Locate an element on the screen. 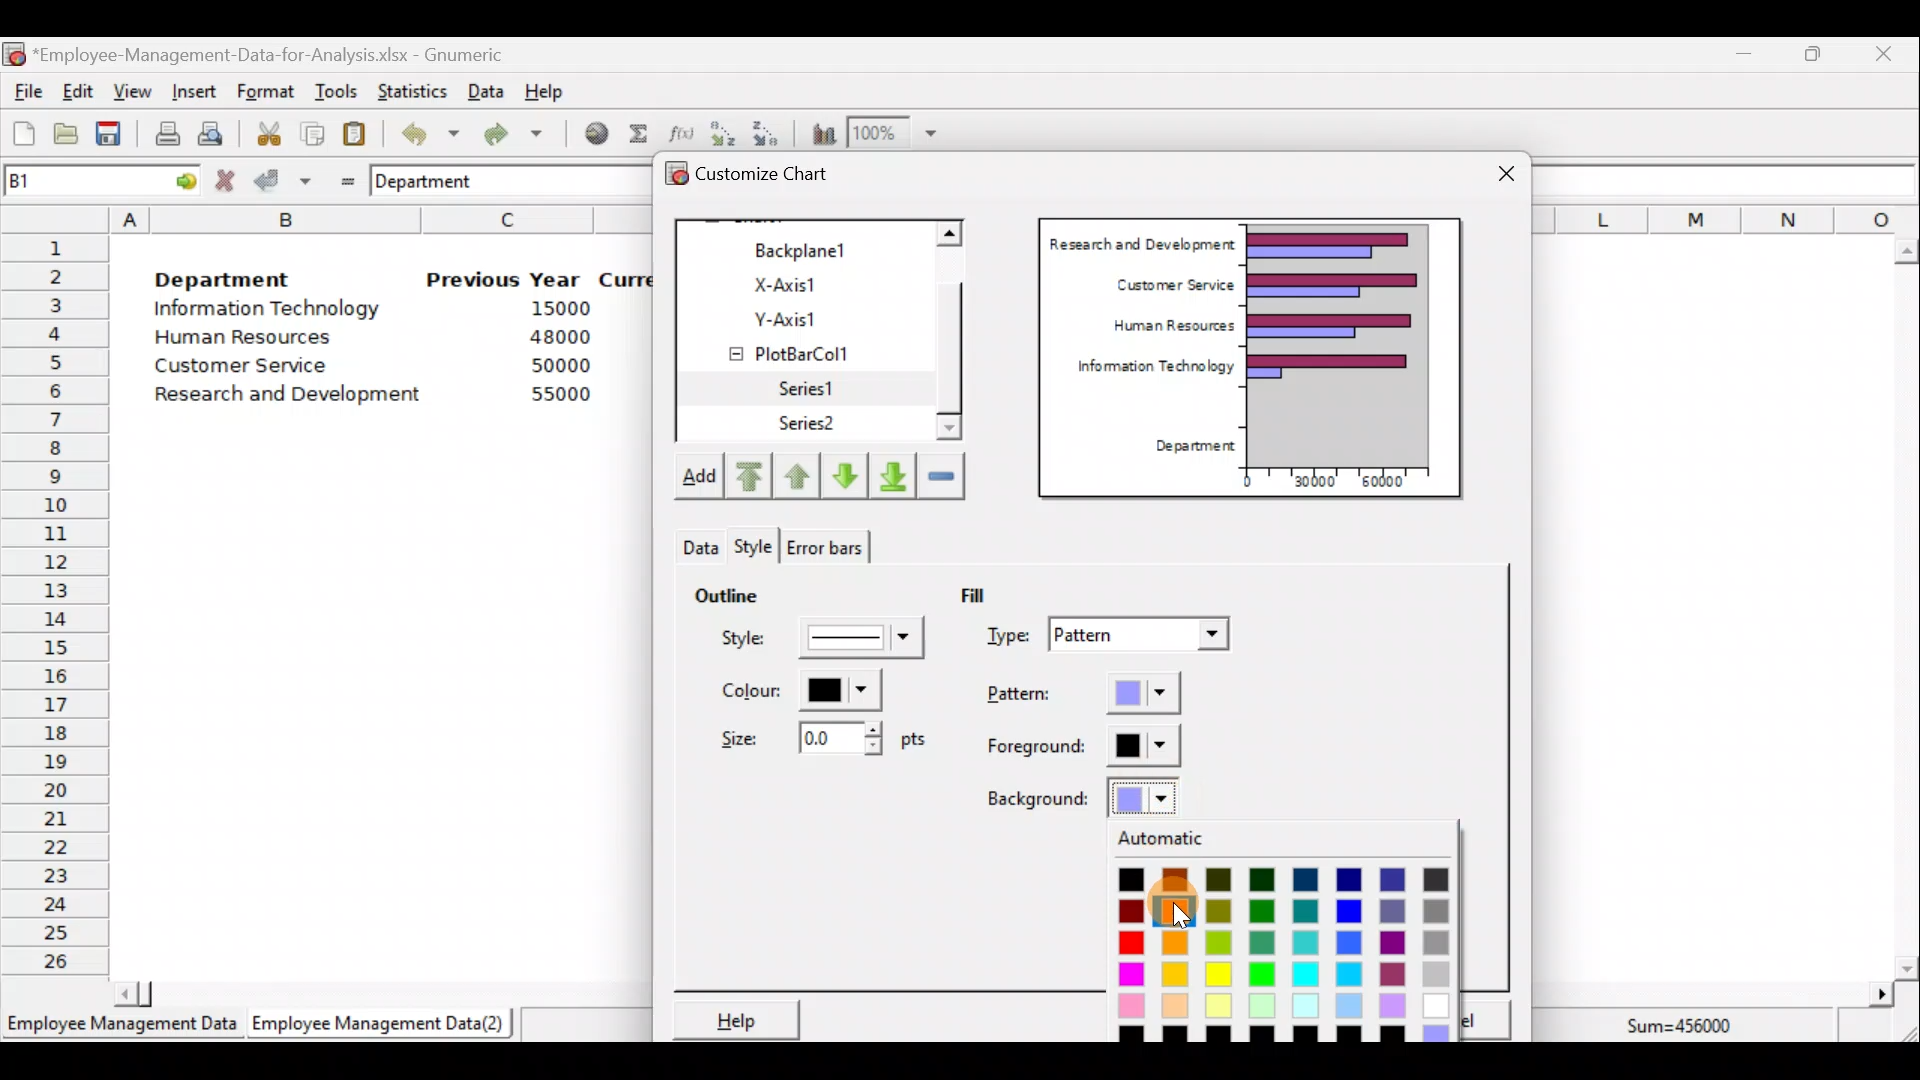 The height and width of the screenshot is (1080, 1920). Minimize is located at coordinates (1740, 58).